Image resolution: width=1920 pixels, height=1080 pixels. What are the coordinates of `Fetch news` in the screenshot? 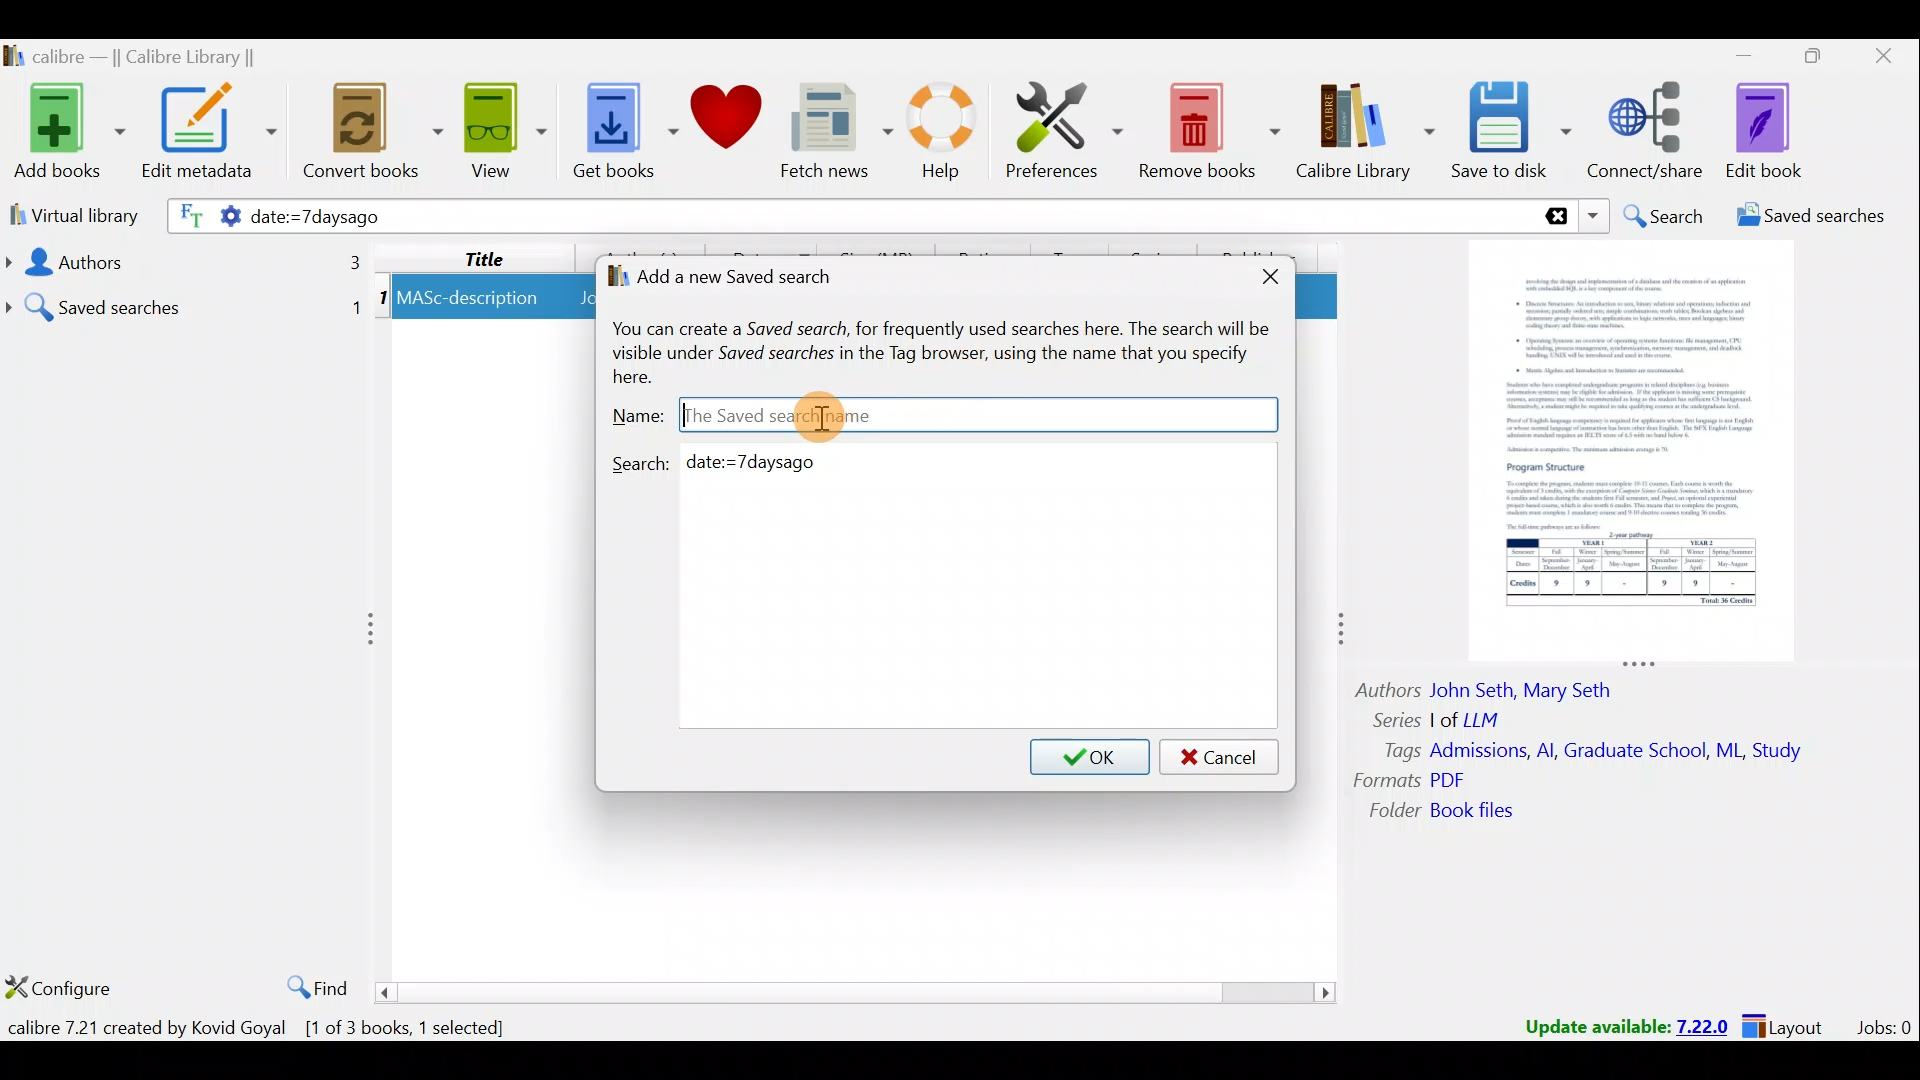 It's located at (836, 132).